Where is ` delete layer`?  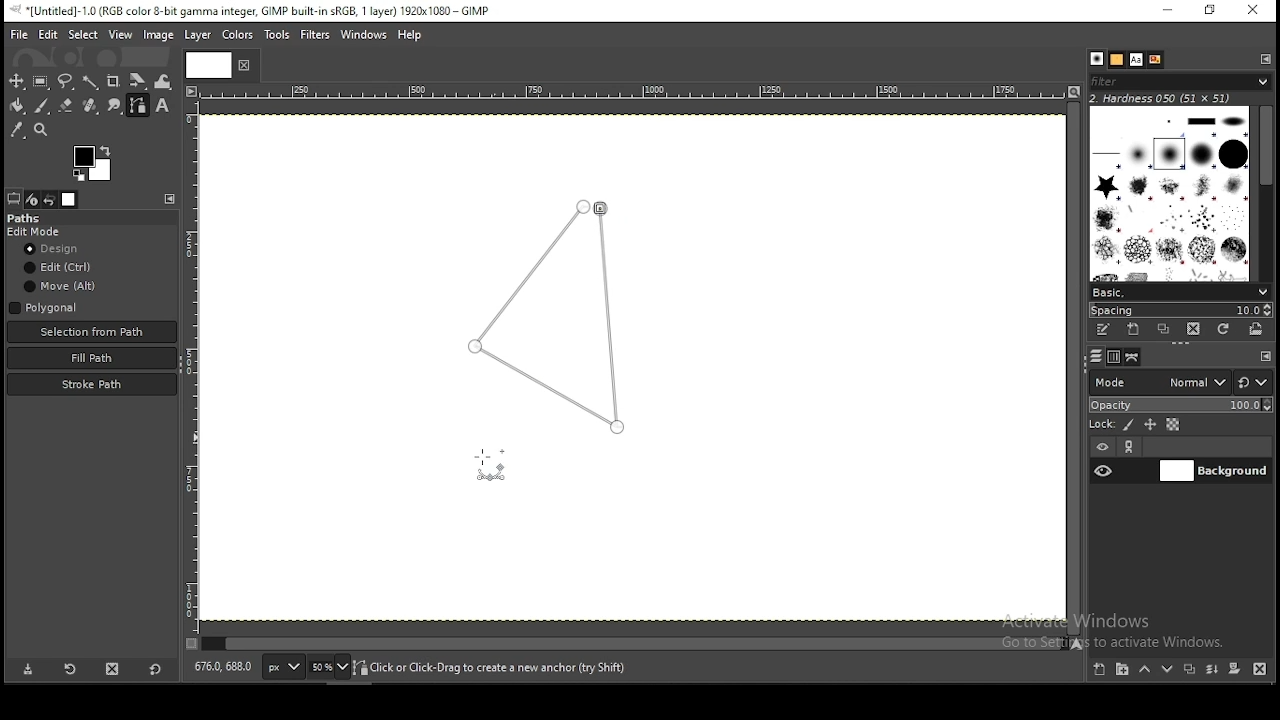  delete layer is located at coordinates (1259, 670).